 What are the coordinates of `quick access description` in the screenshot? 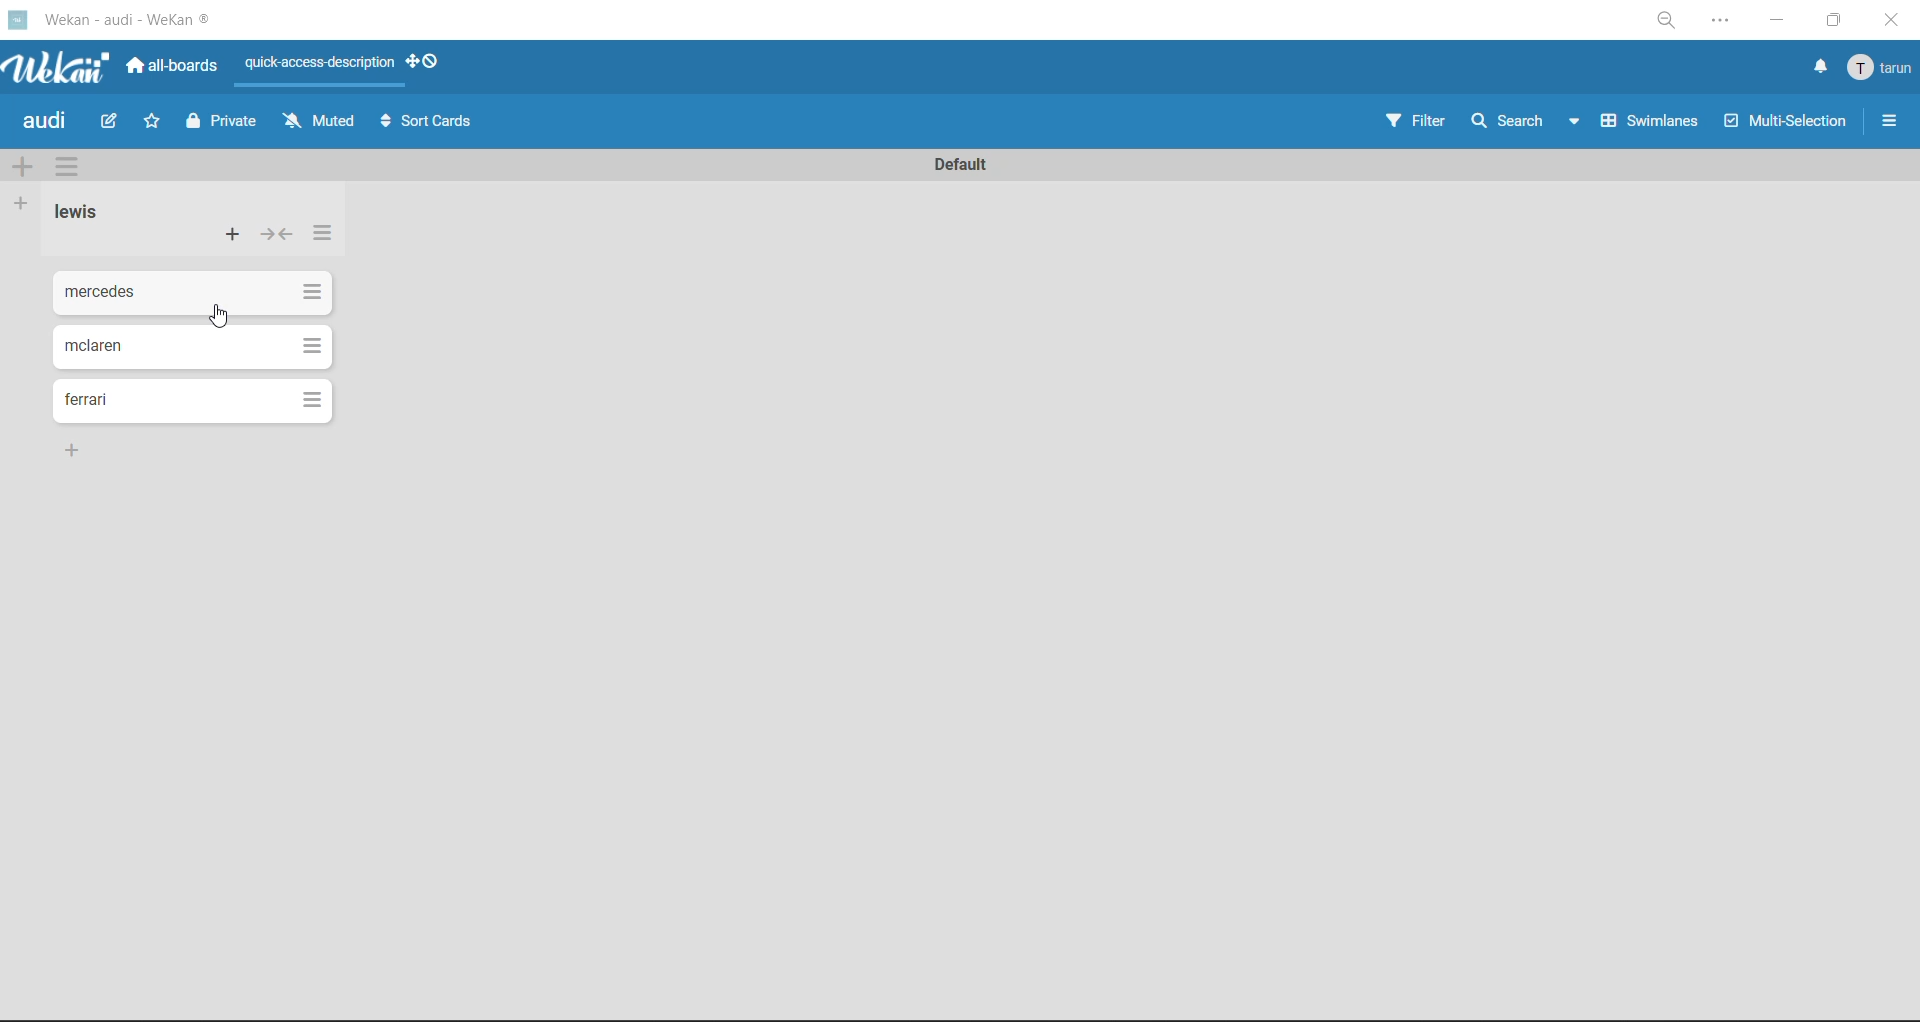 It's located at (321, 64).